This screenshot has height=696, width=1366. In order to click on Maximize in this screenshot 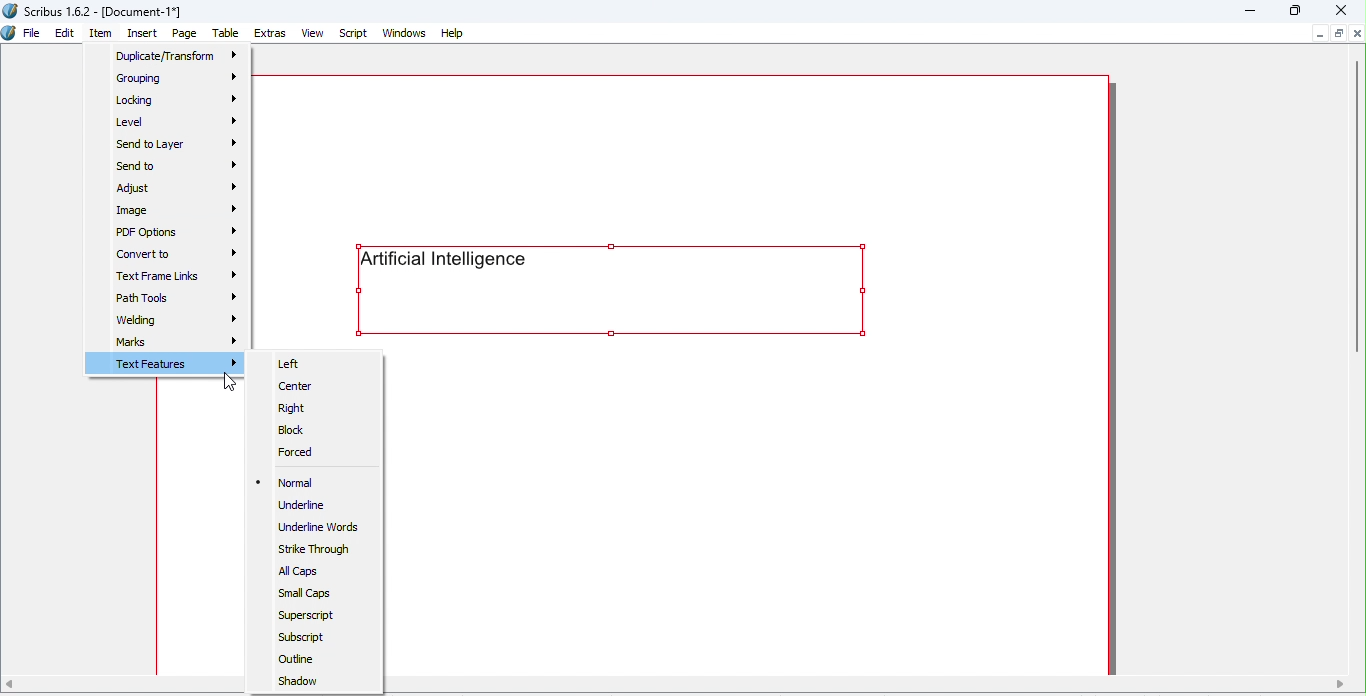, I will do `click(1297, 11)`.